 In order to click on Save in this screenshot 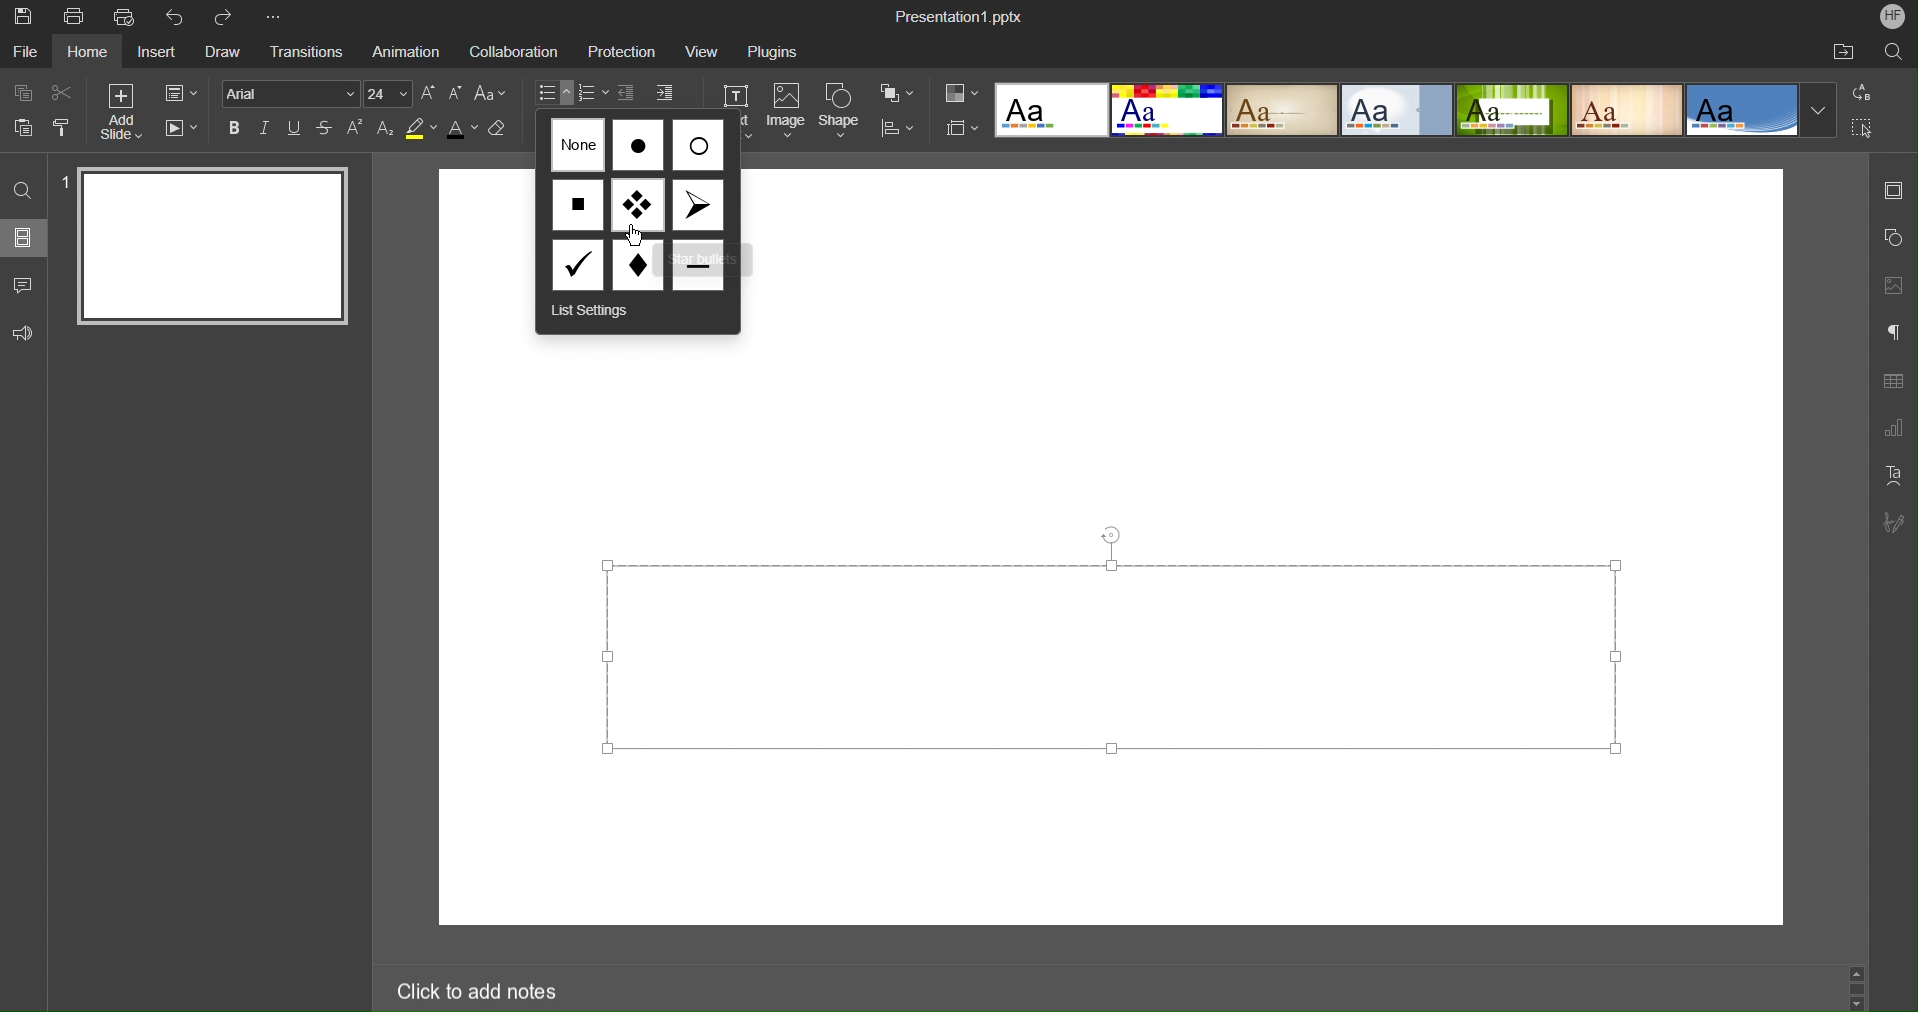, I will do `click(22, 17)`.